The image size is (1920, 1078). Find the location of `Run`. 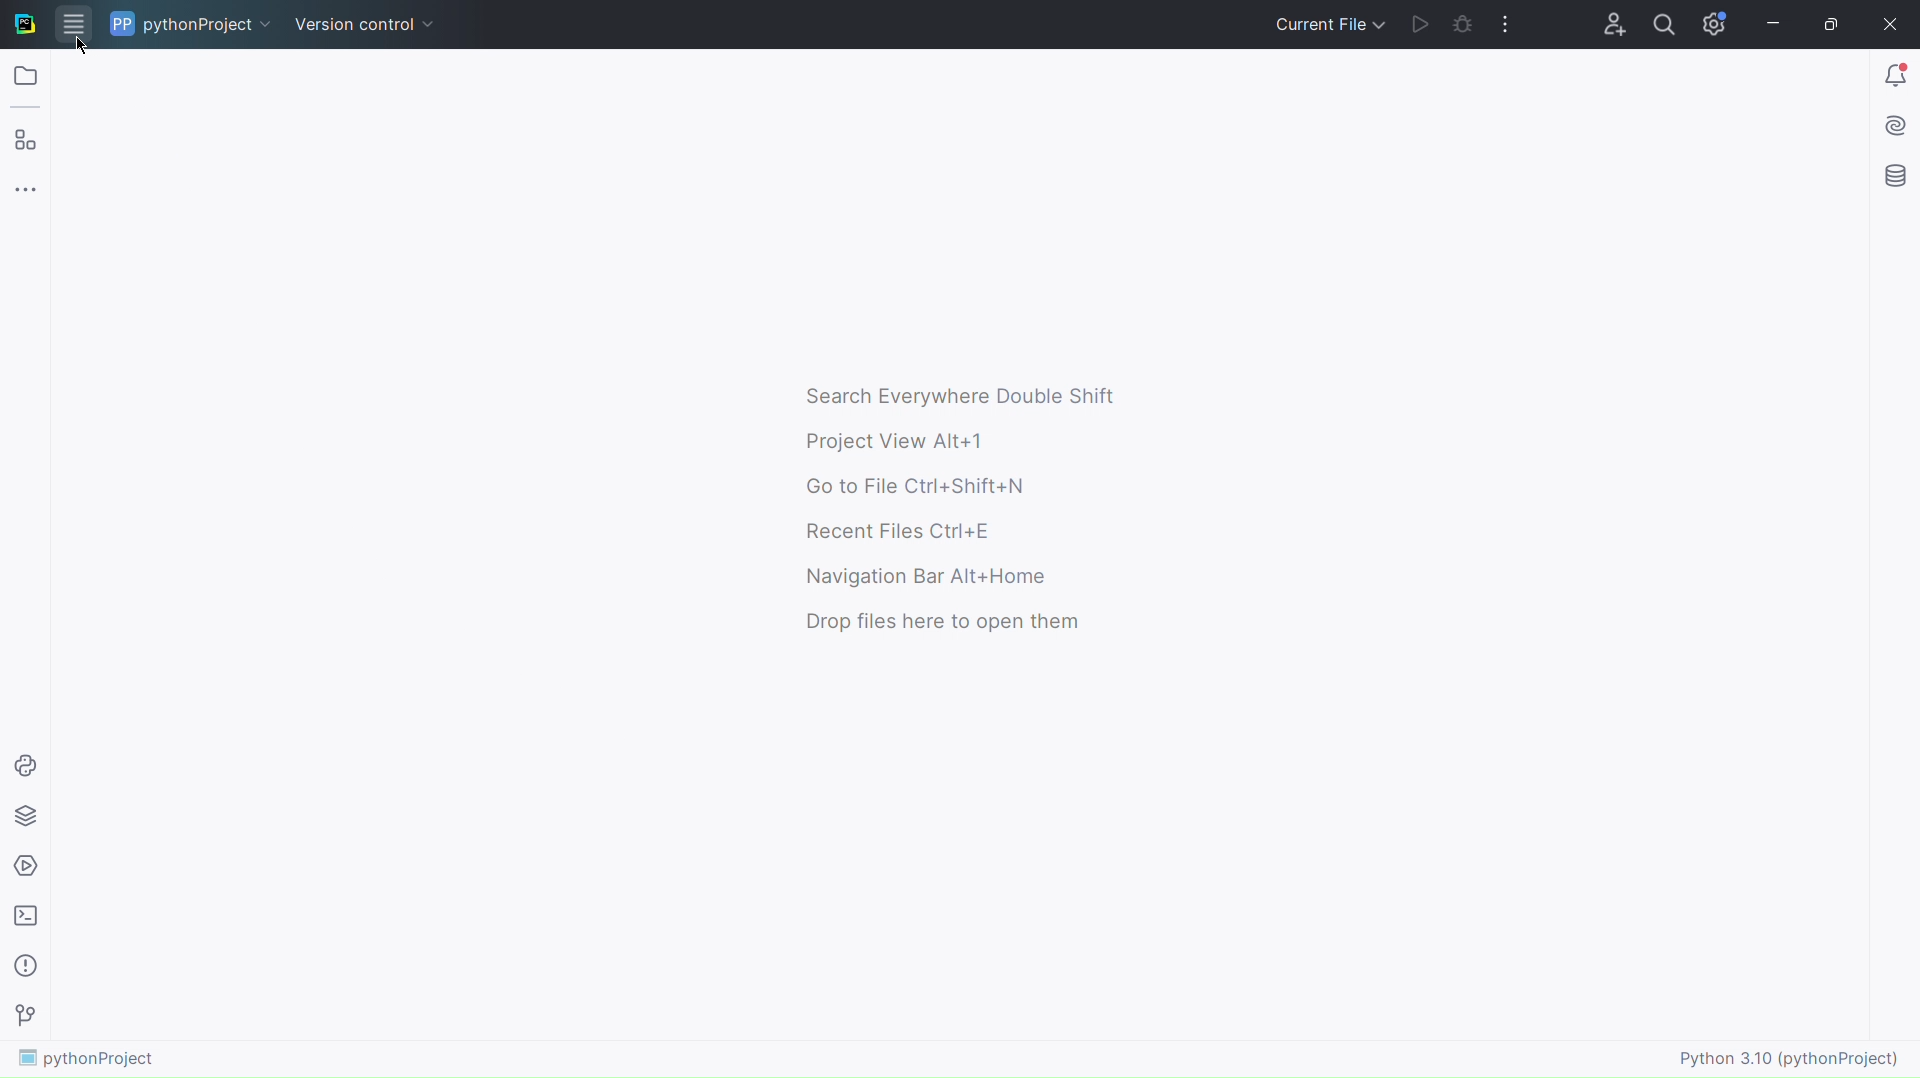

Run is located at coordinates (1423, 24).